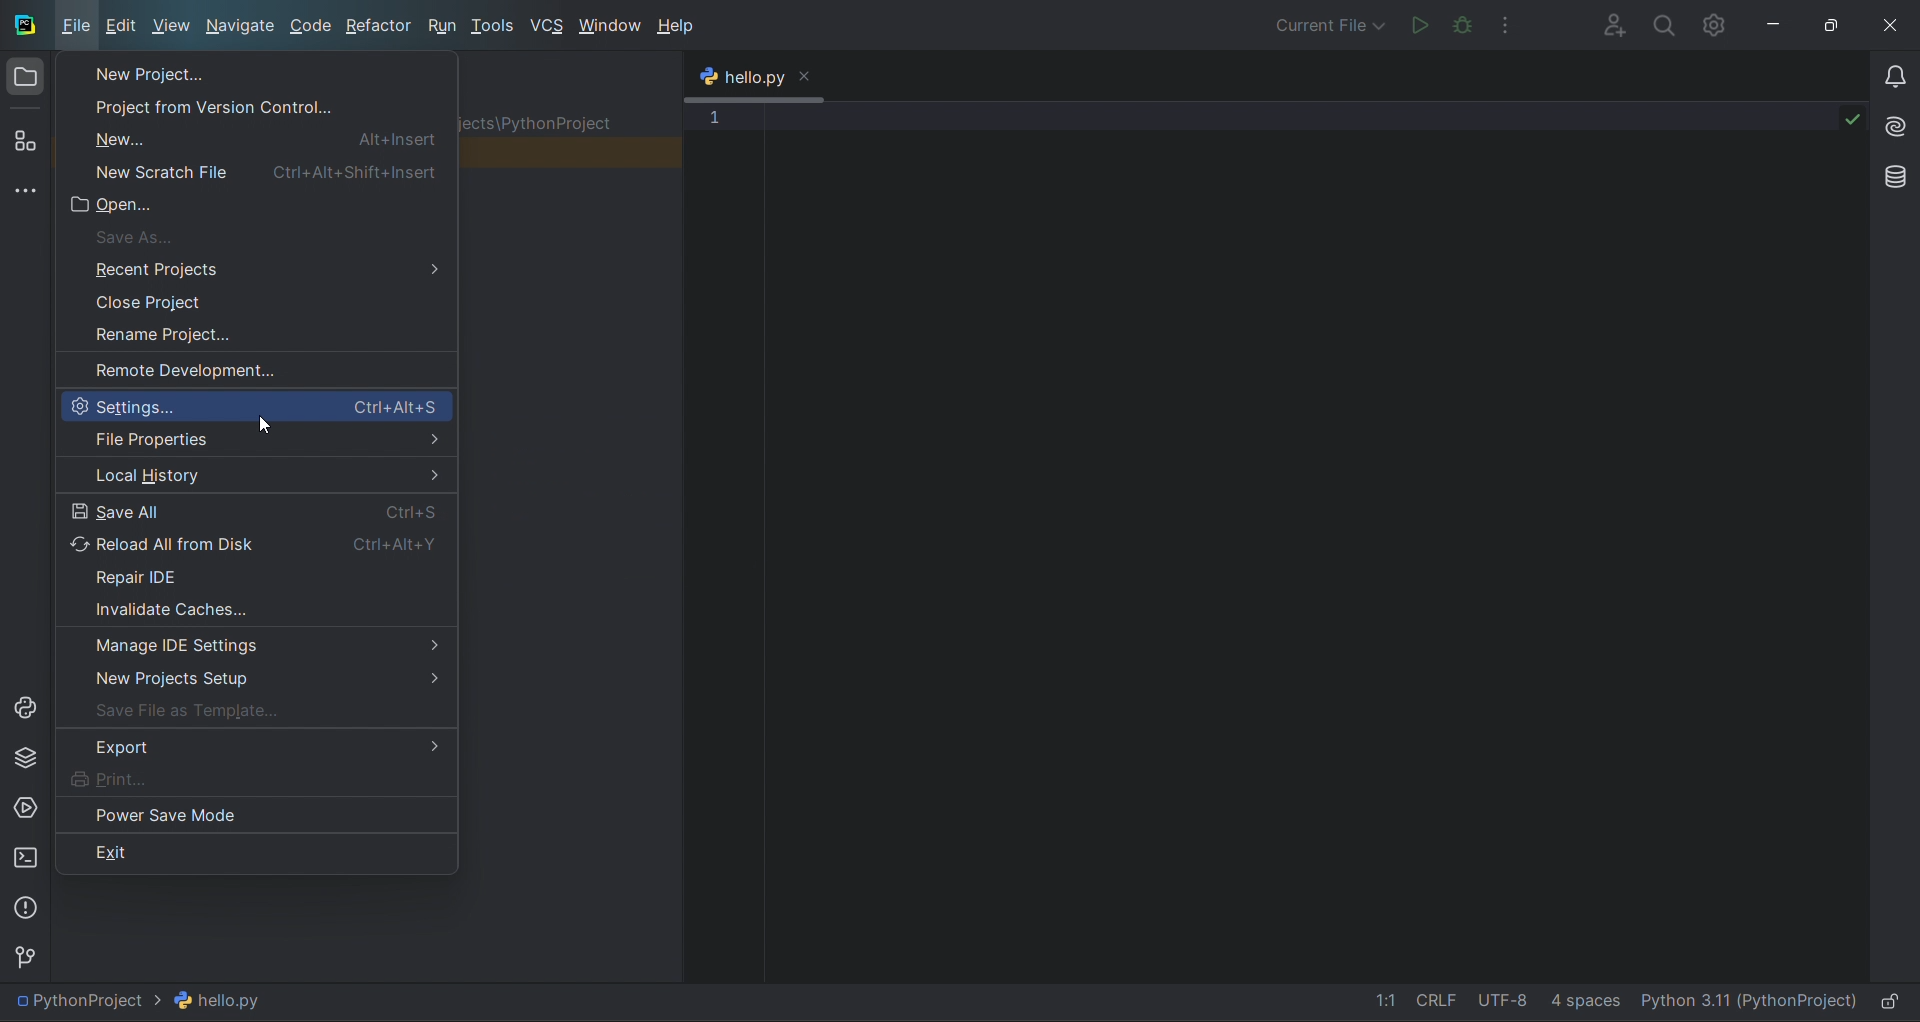 The image size is (1920, 1022). I want to click on Save File as template, so click(258, 708).